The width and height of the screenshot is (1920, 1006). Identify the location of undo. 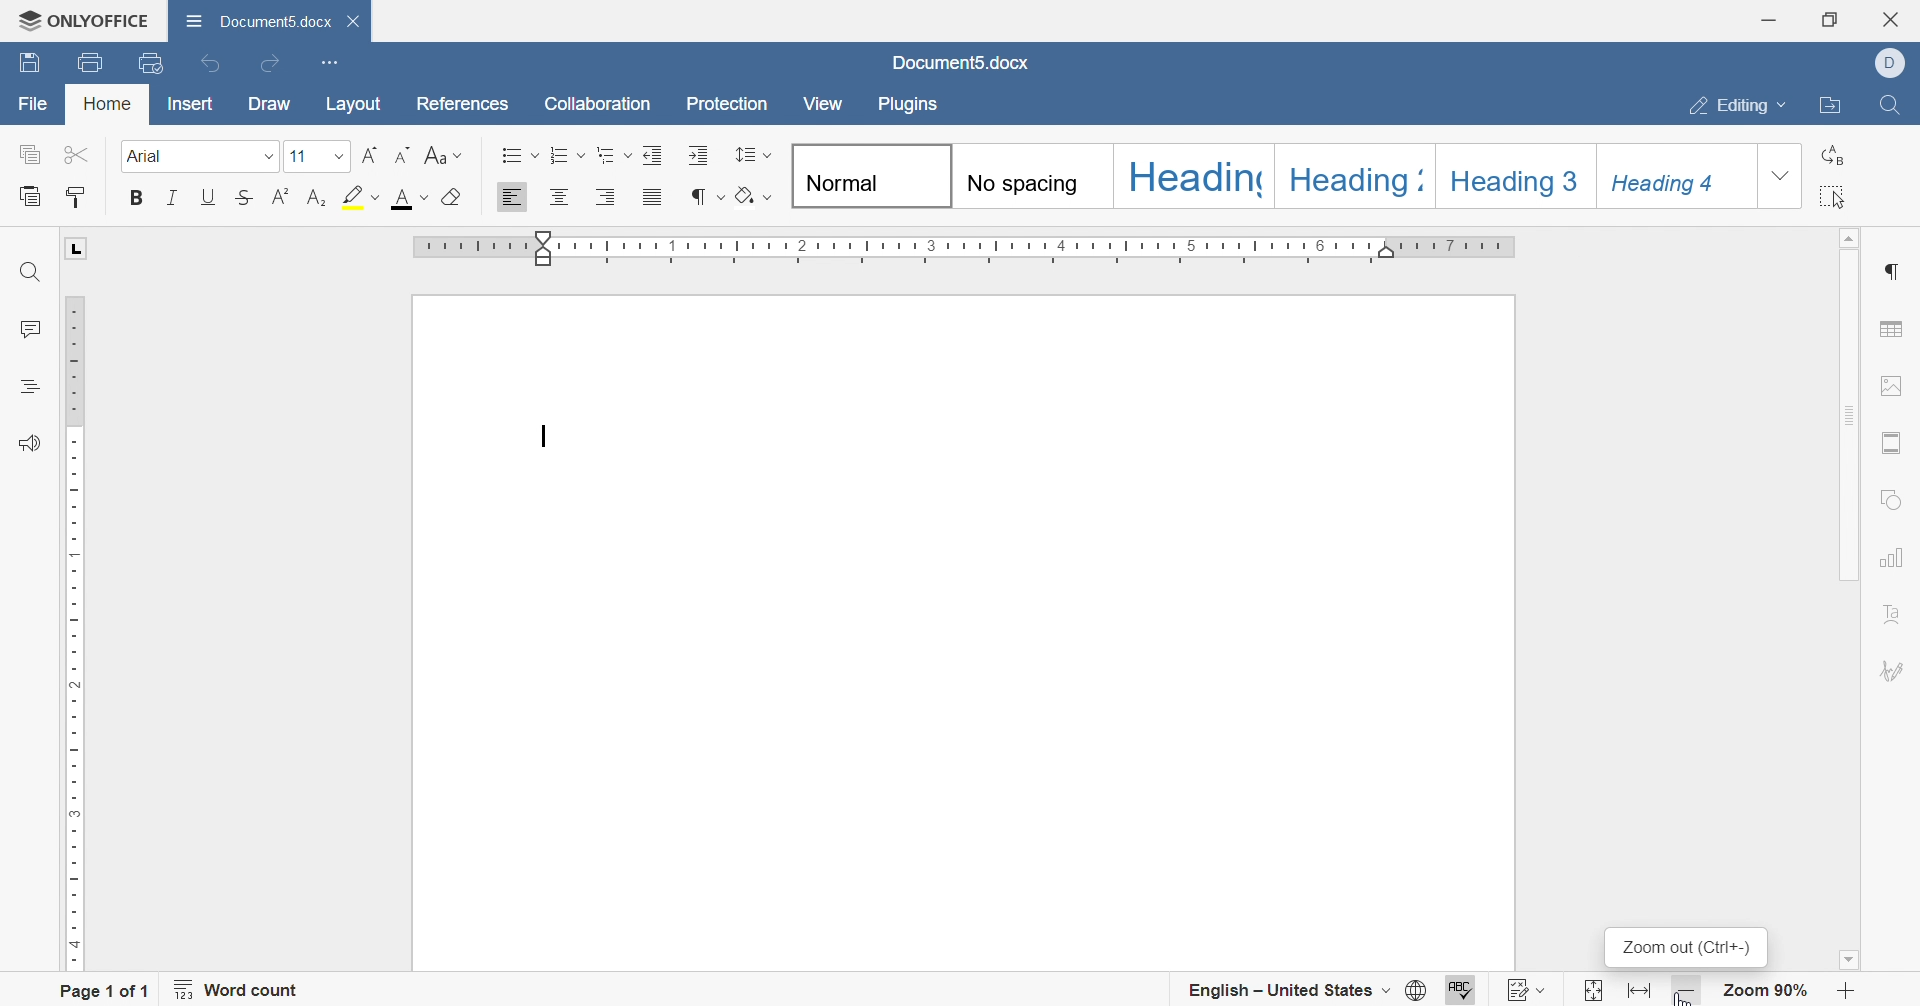
(210, 64).